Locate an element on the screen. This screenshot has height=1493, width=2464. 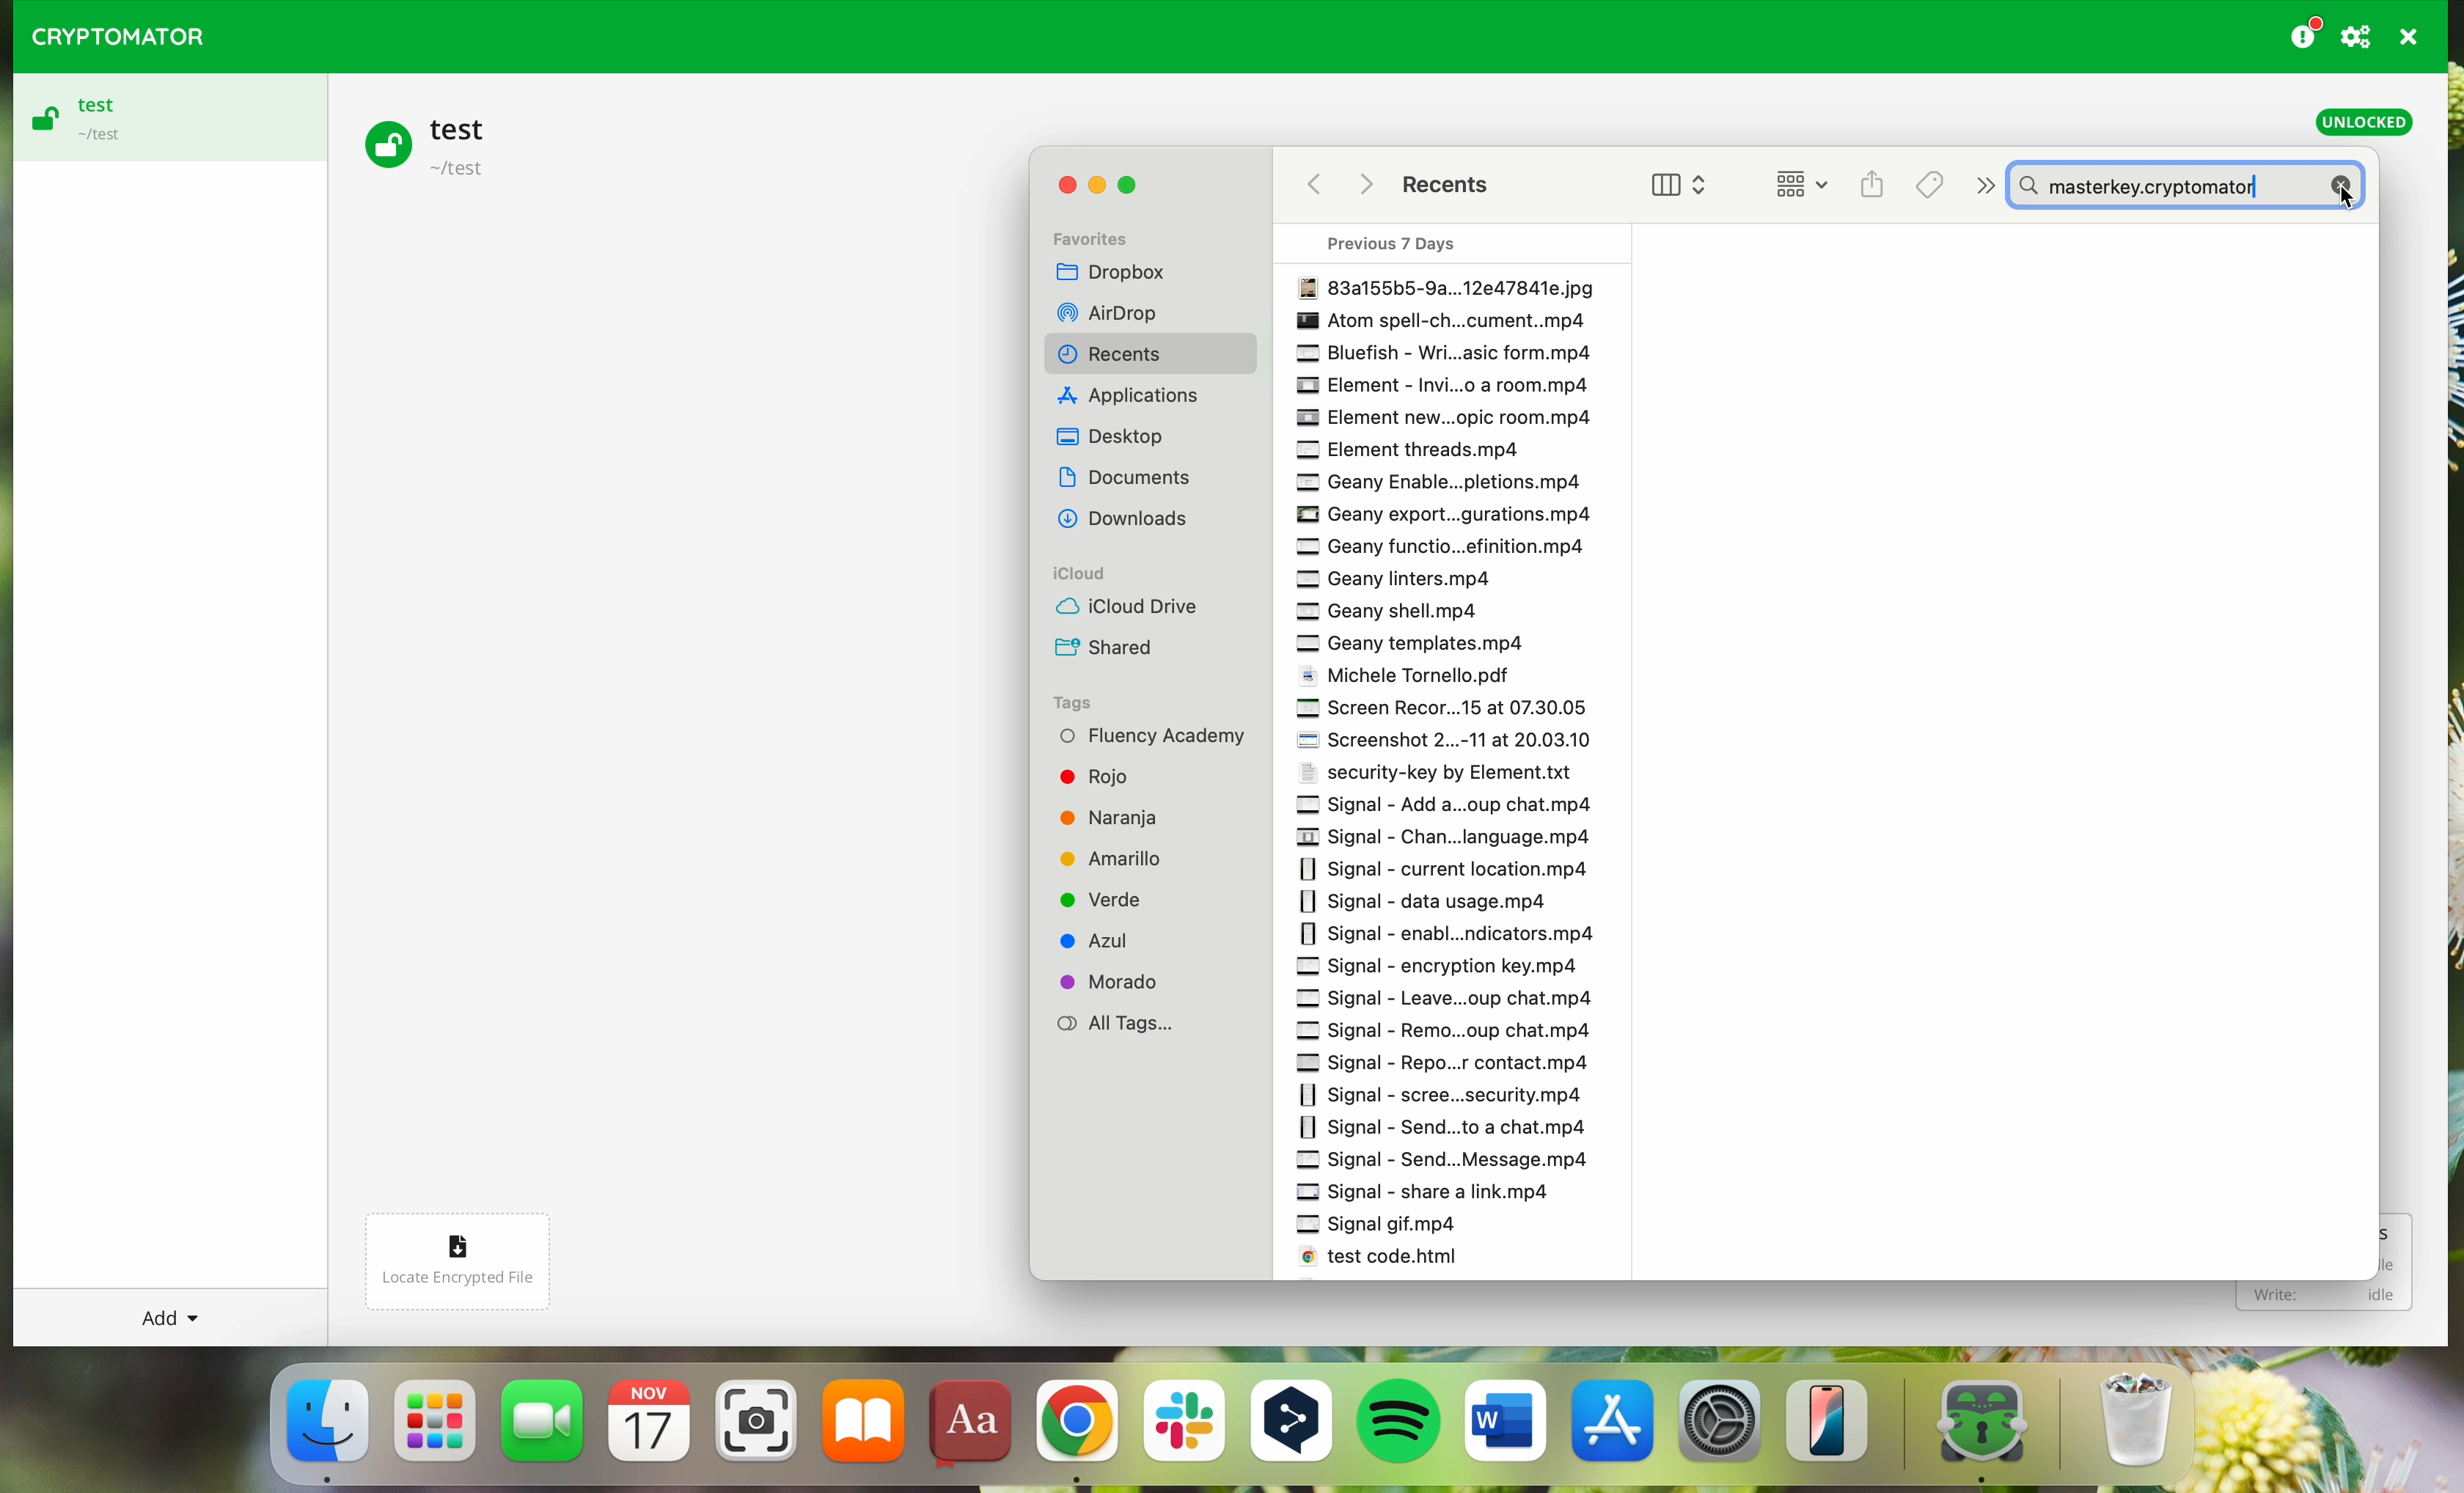
Signal send to a chat is located at coordinates (1459, 1127).